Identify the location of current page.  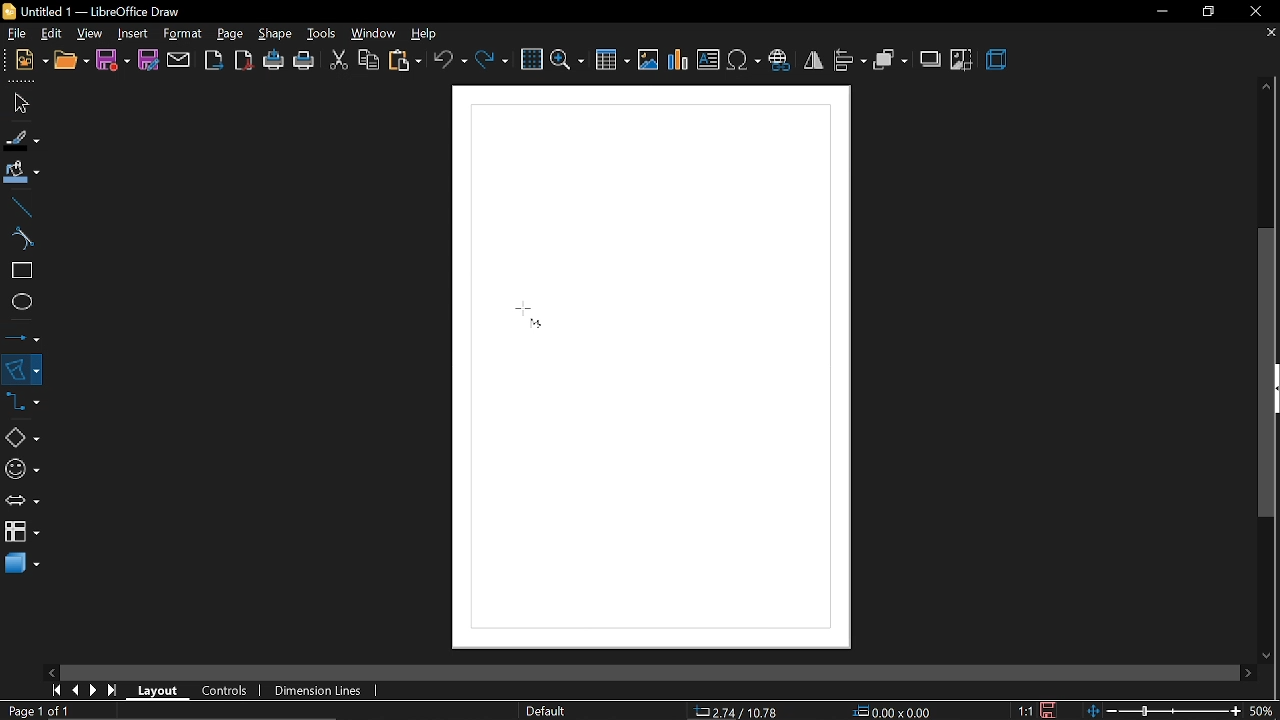
(42, 711).